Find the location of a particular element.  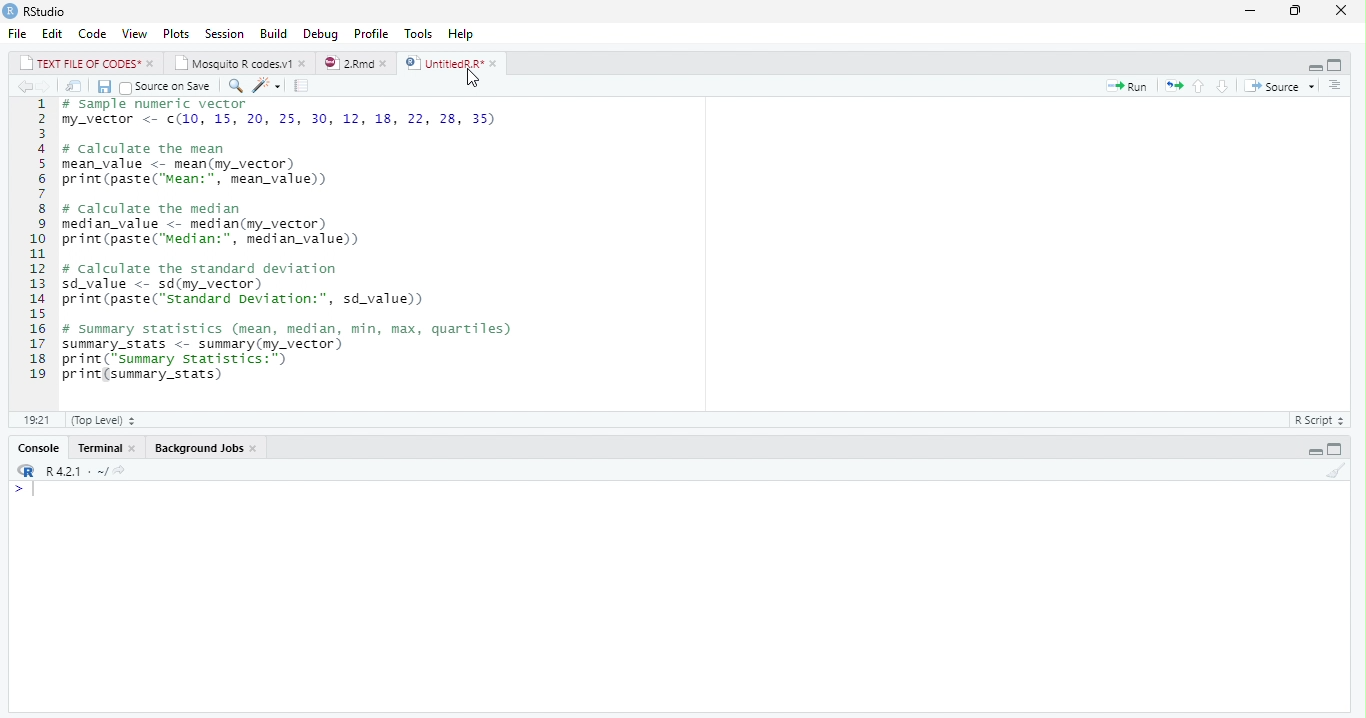

view is located at coordinates (135, 34).